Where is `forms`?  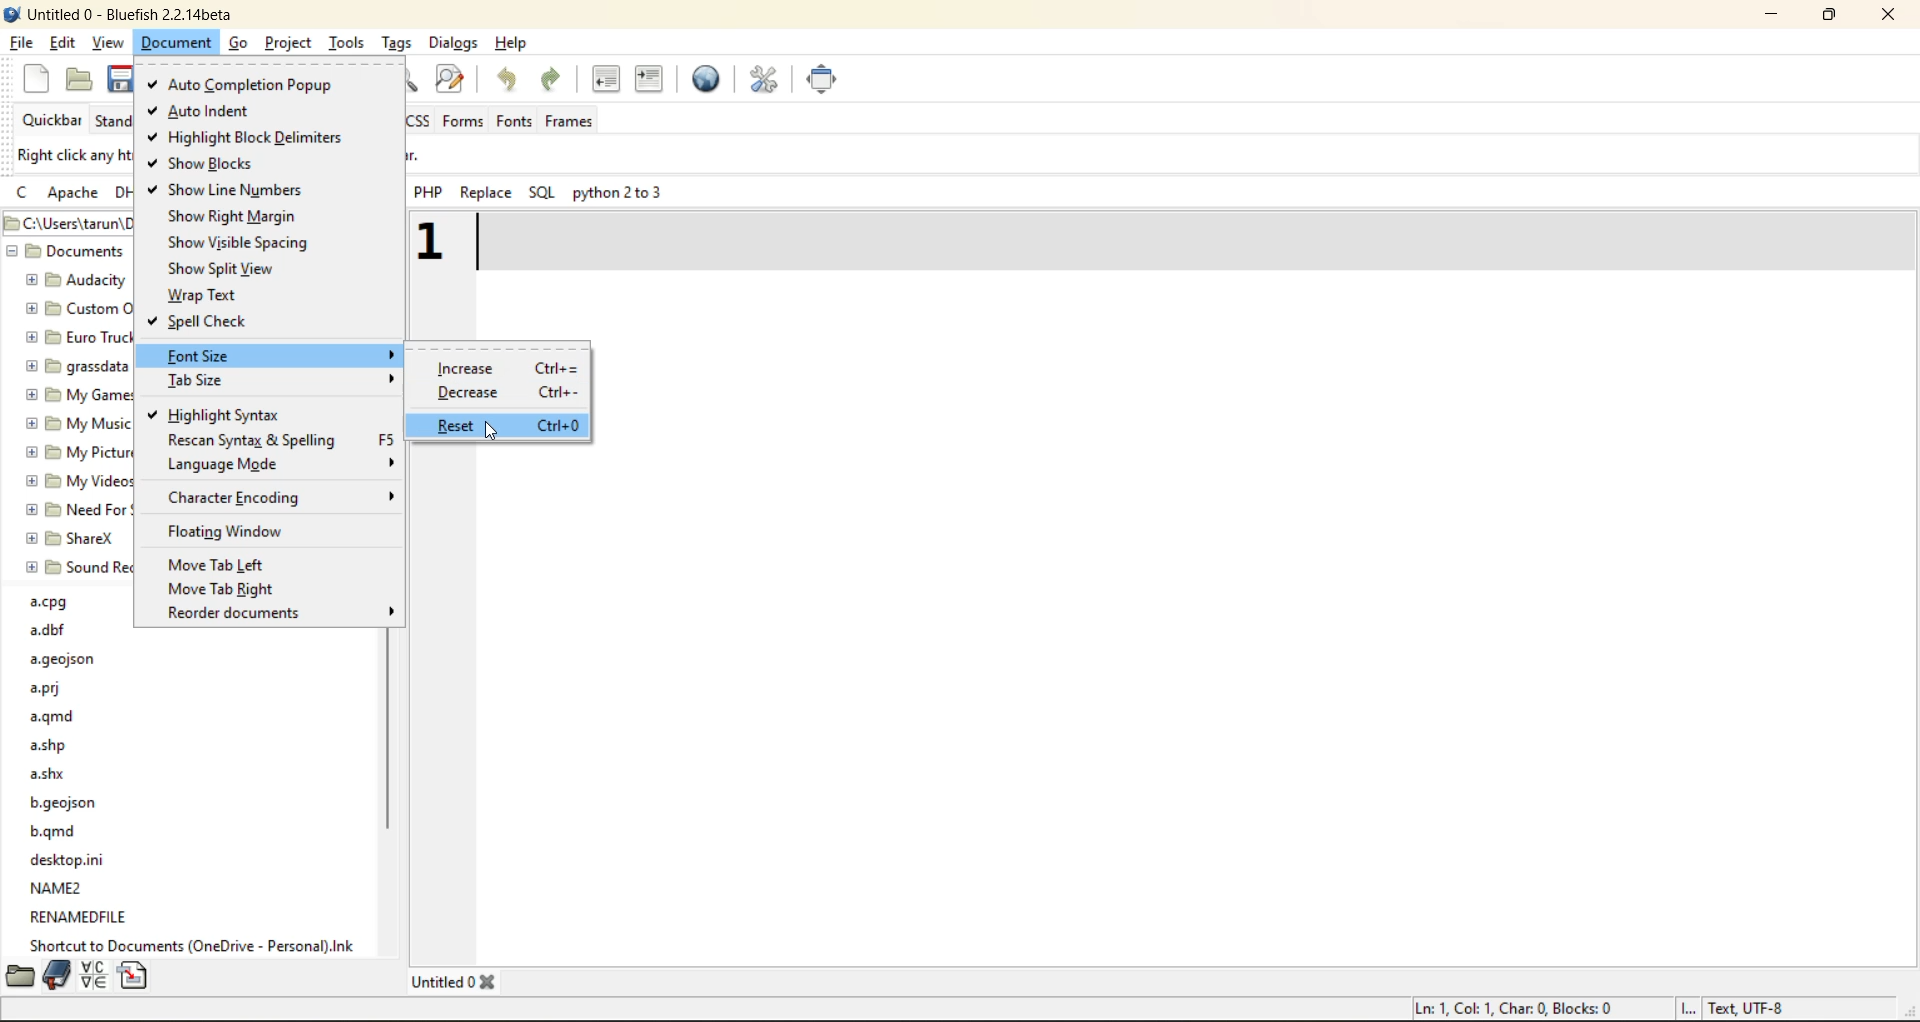 forms is located at coordinates (464, 122).